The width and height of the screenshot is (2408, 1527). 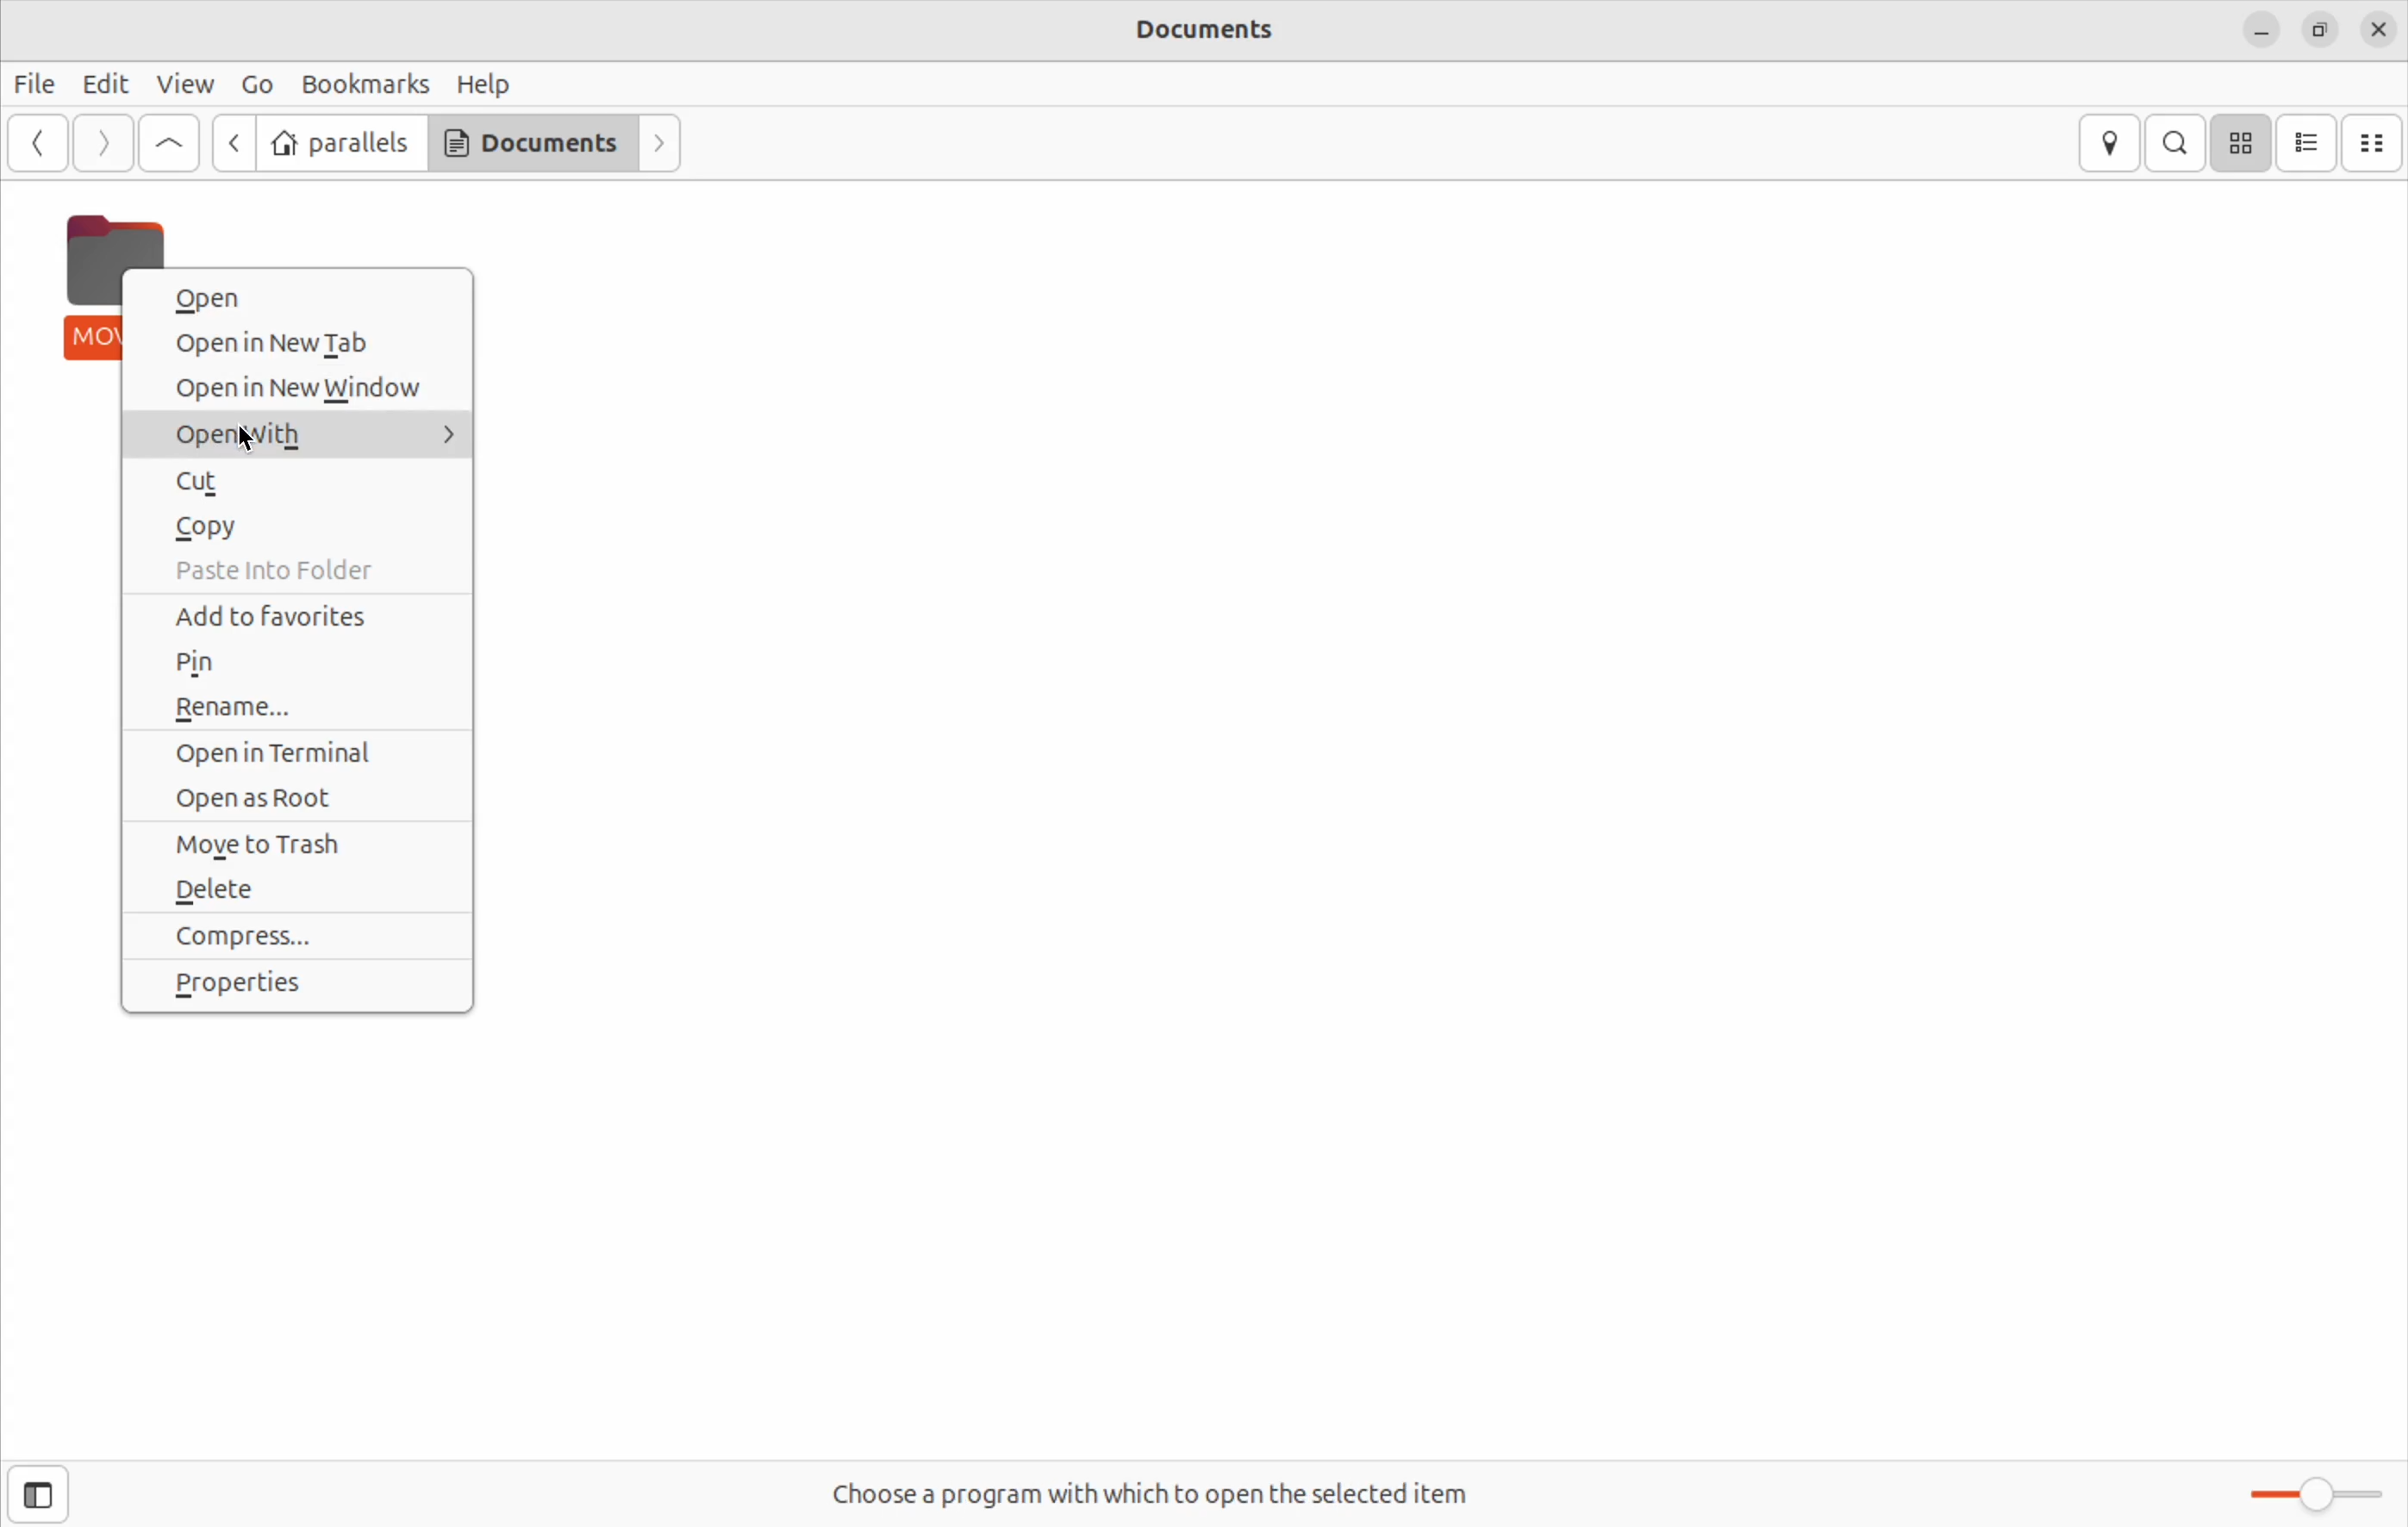 I want to click on compact view, so click(x=2376, y=141).